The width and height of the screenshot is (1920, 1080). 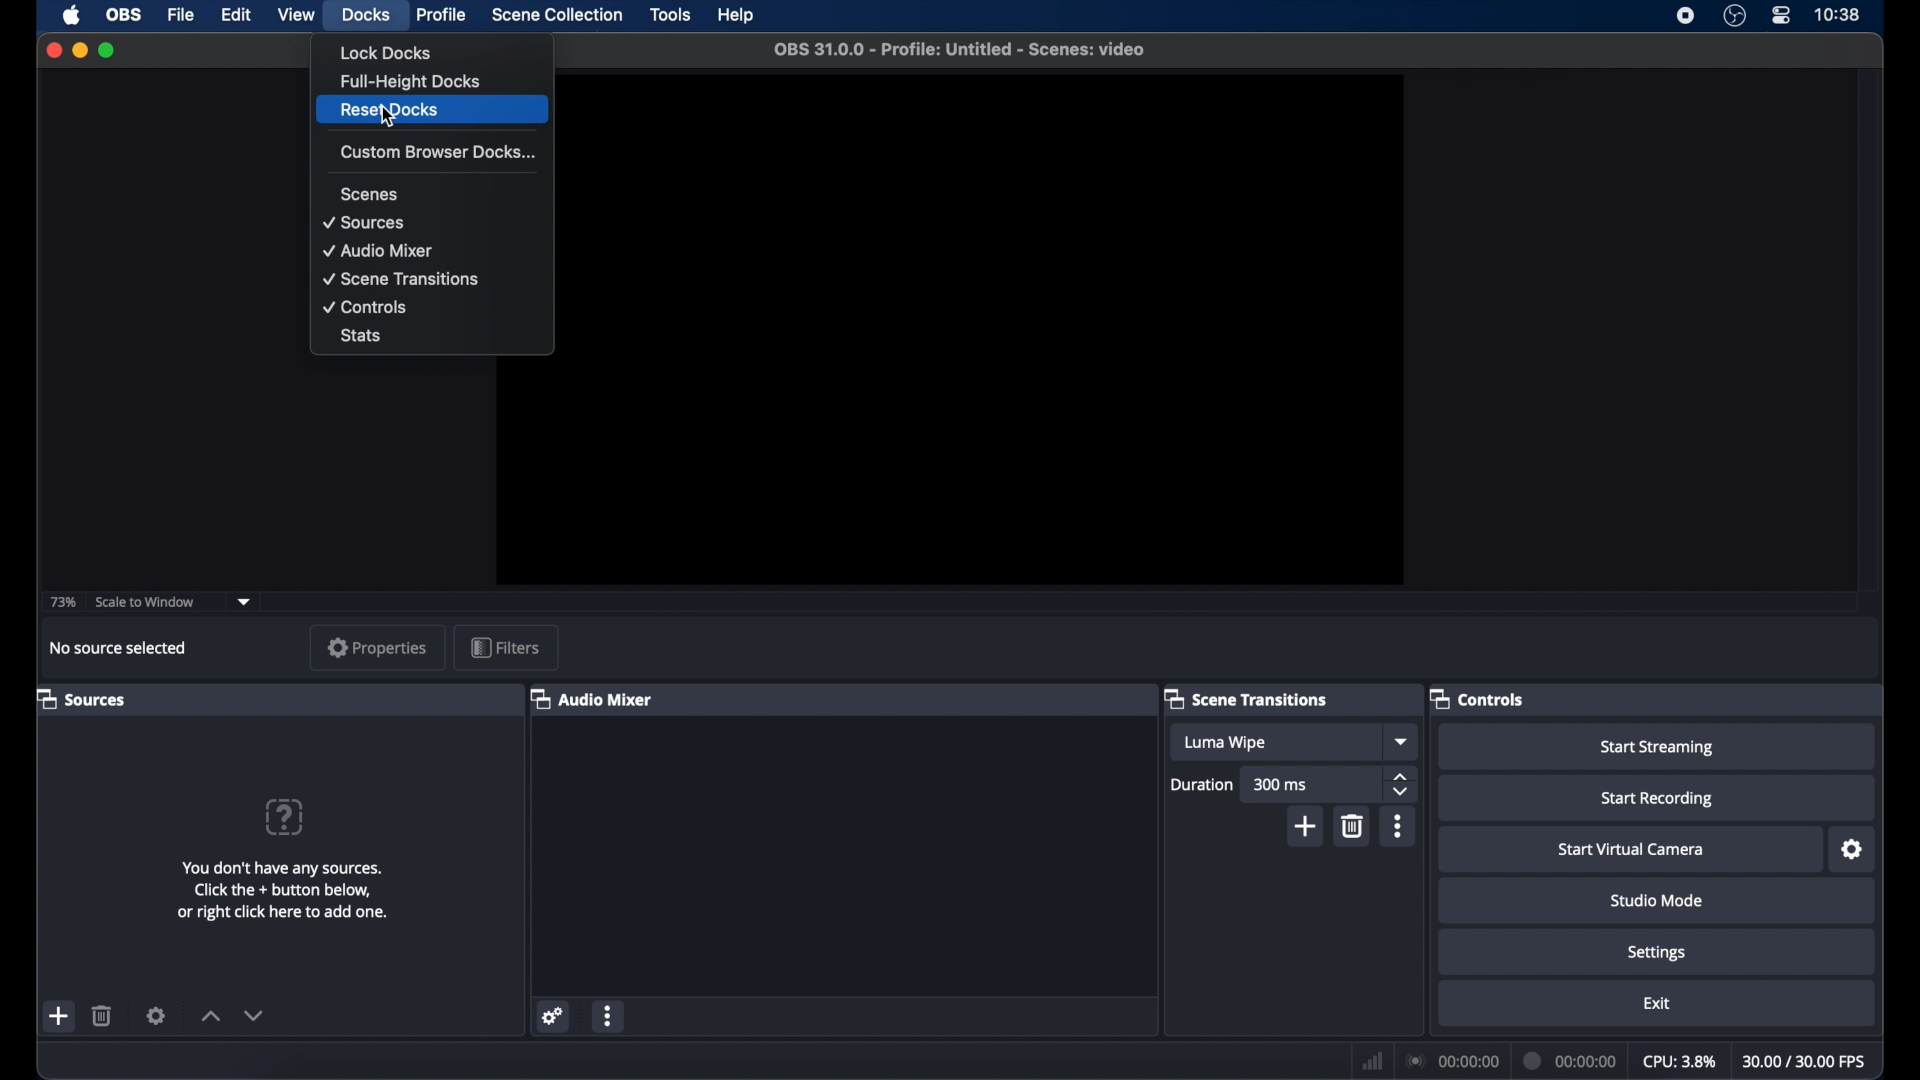 I want to click on cpu: 3.8%, so click(x=1680, y=1062).